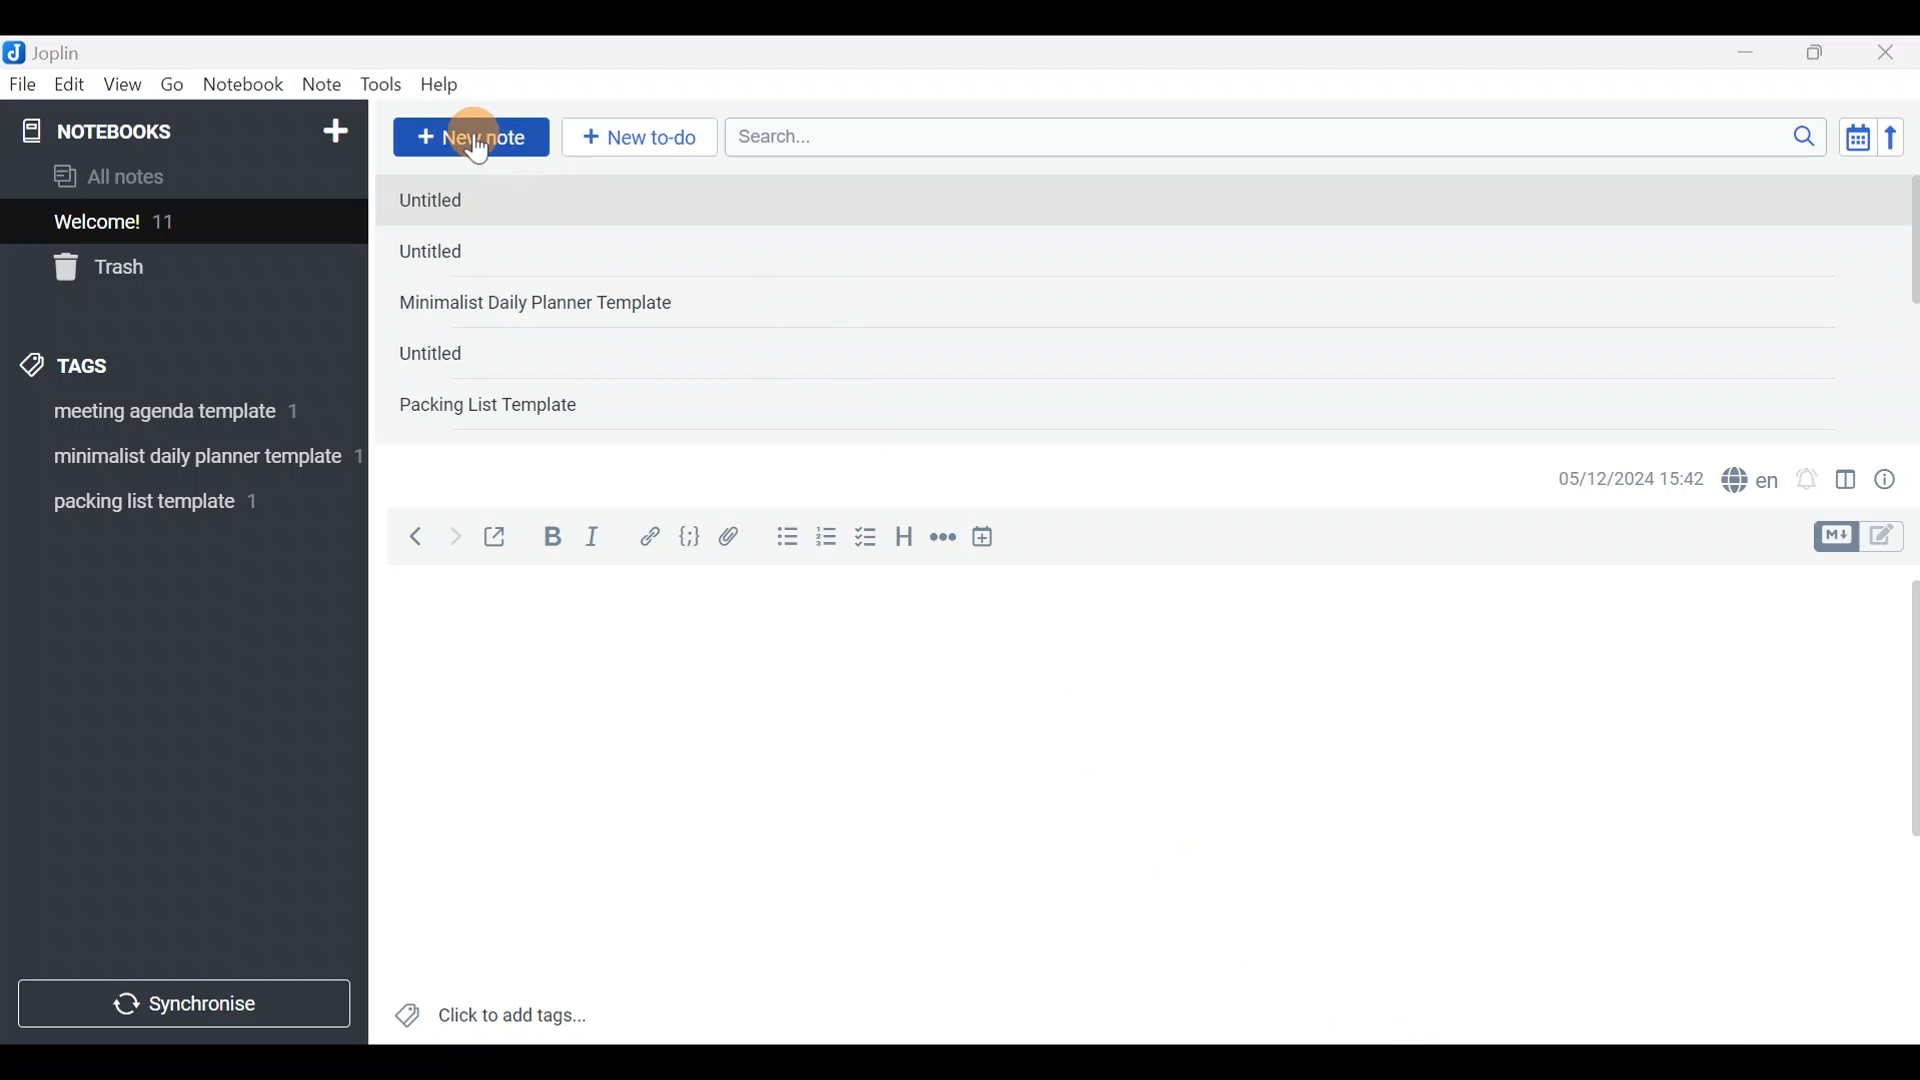 The height and width of the screenshot is (1080, 1920). I want to click on Notebooks, so click(141, 139).